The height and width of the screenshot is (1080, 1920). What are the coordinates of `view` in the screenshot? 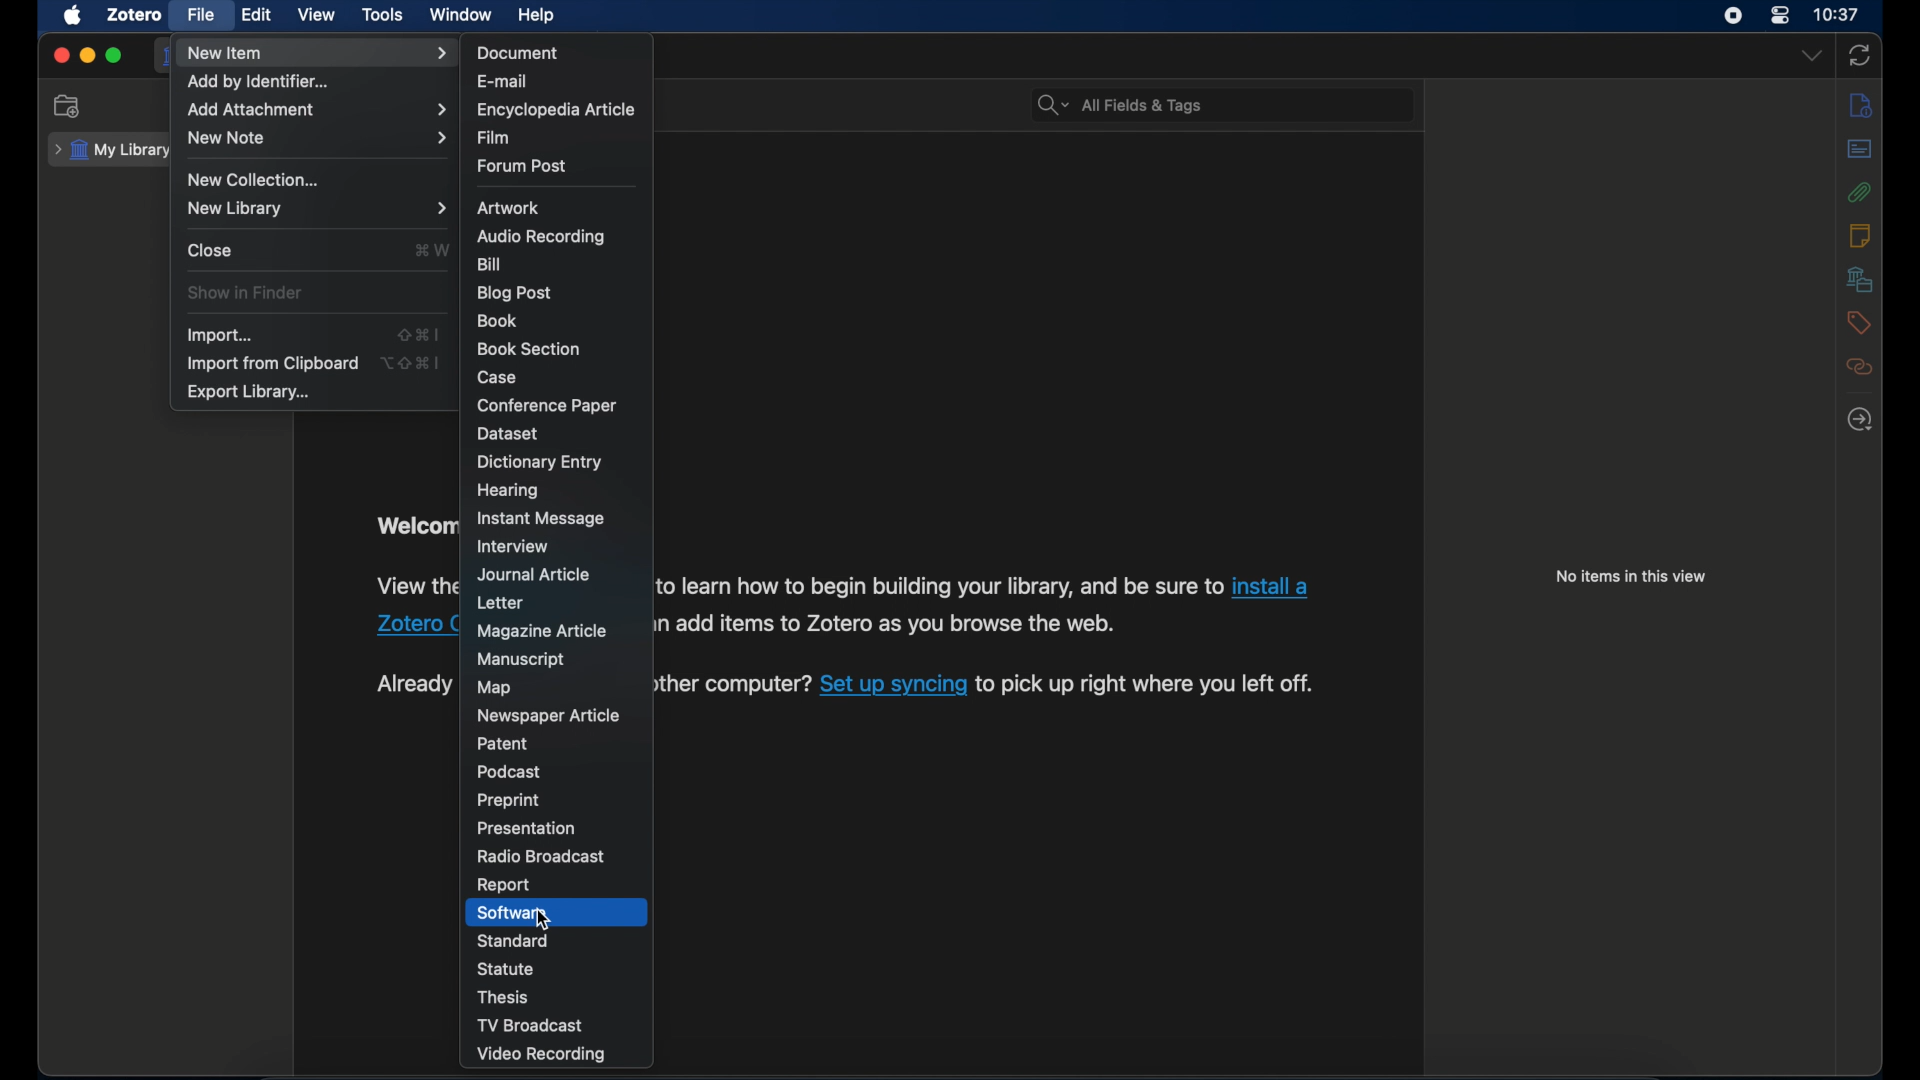 It's located at (318, 16).